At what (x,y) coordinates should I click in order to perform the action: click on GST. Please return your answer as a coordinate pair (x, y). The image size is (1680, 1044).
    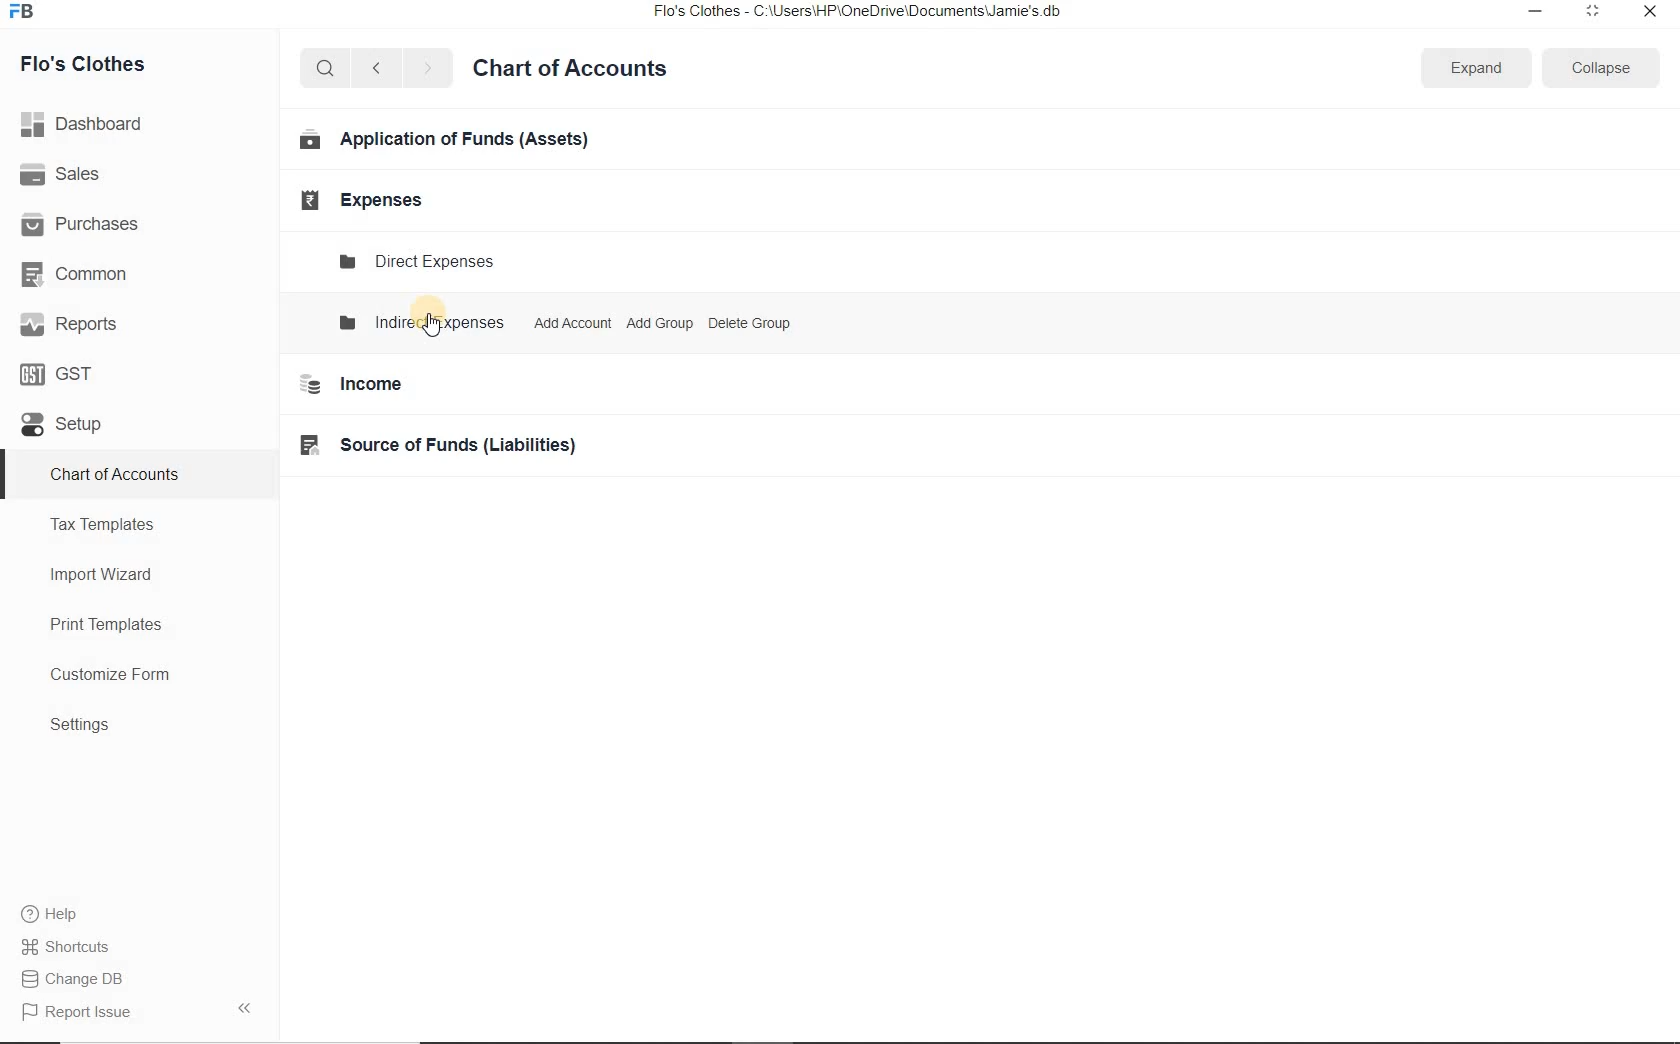
    Looking at the image, I should click on (59, 373).